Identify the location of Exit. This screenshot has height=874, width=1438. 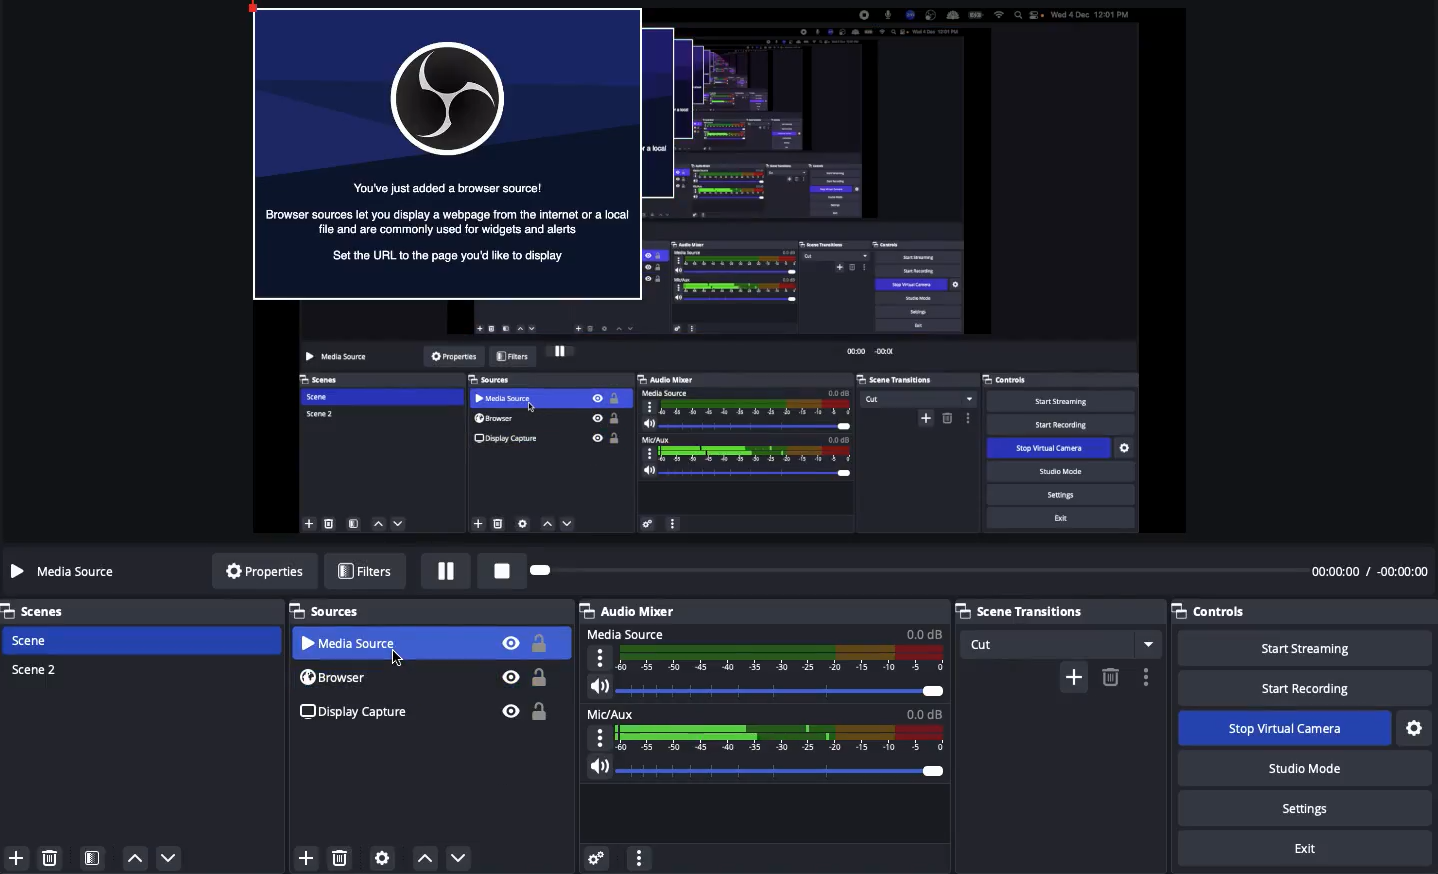
(1311, 849).